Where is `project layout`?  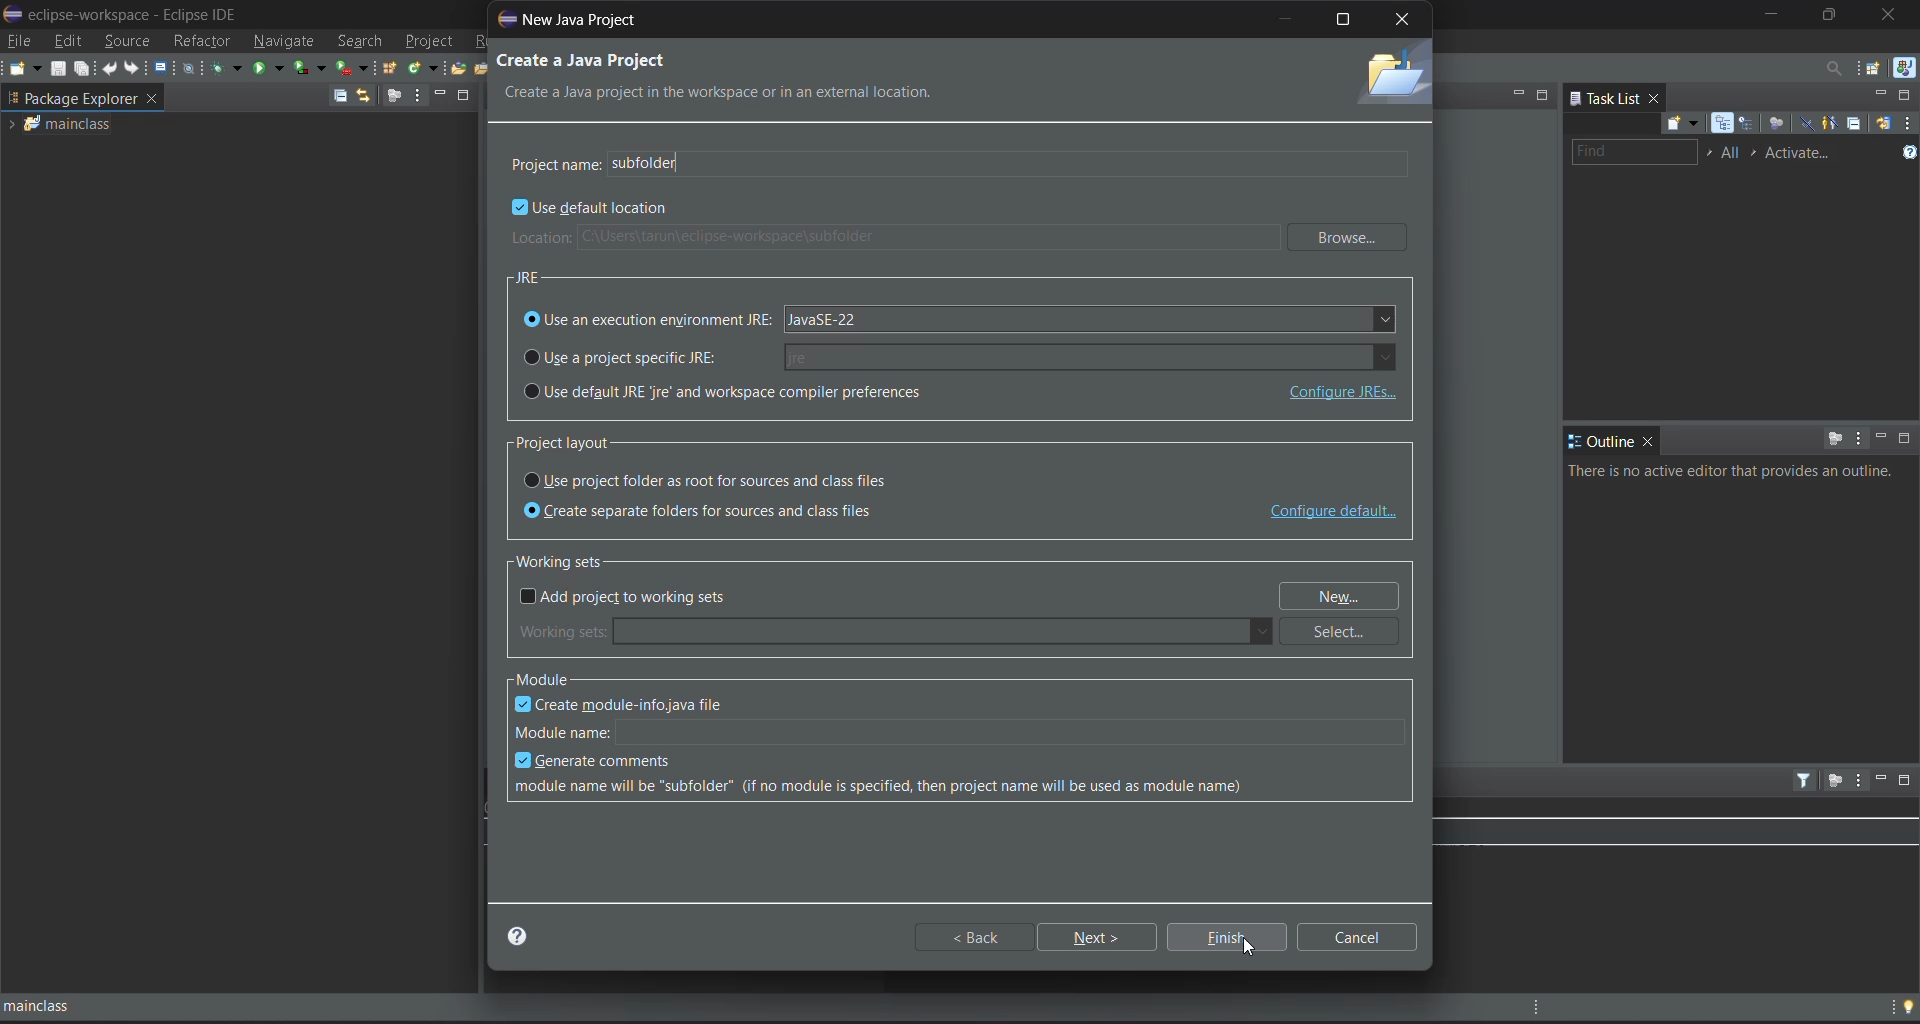 project layout is located at coordinates (579, 443).